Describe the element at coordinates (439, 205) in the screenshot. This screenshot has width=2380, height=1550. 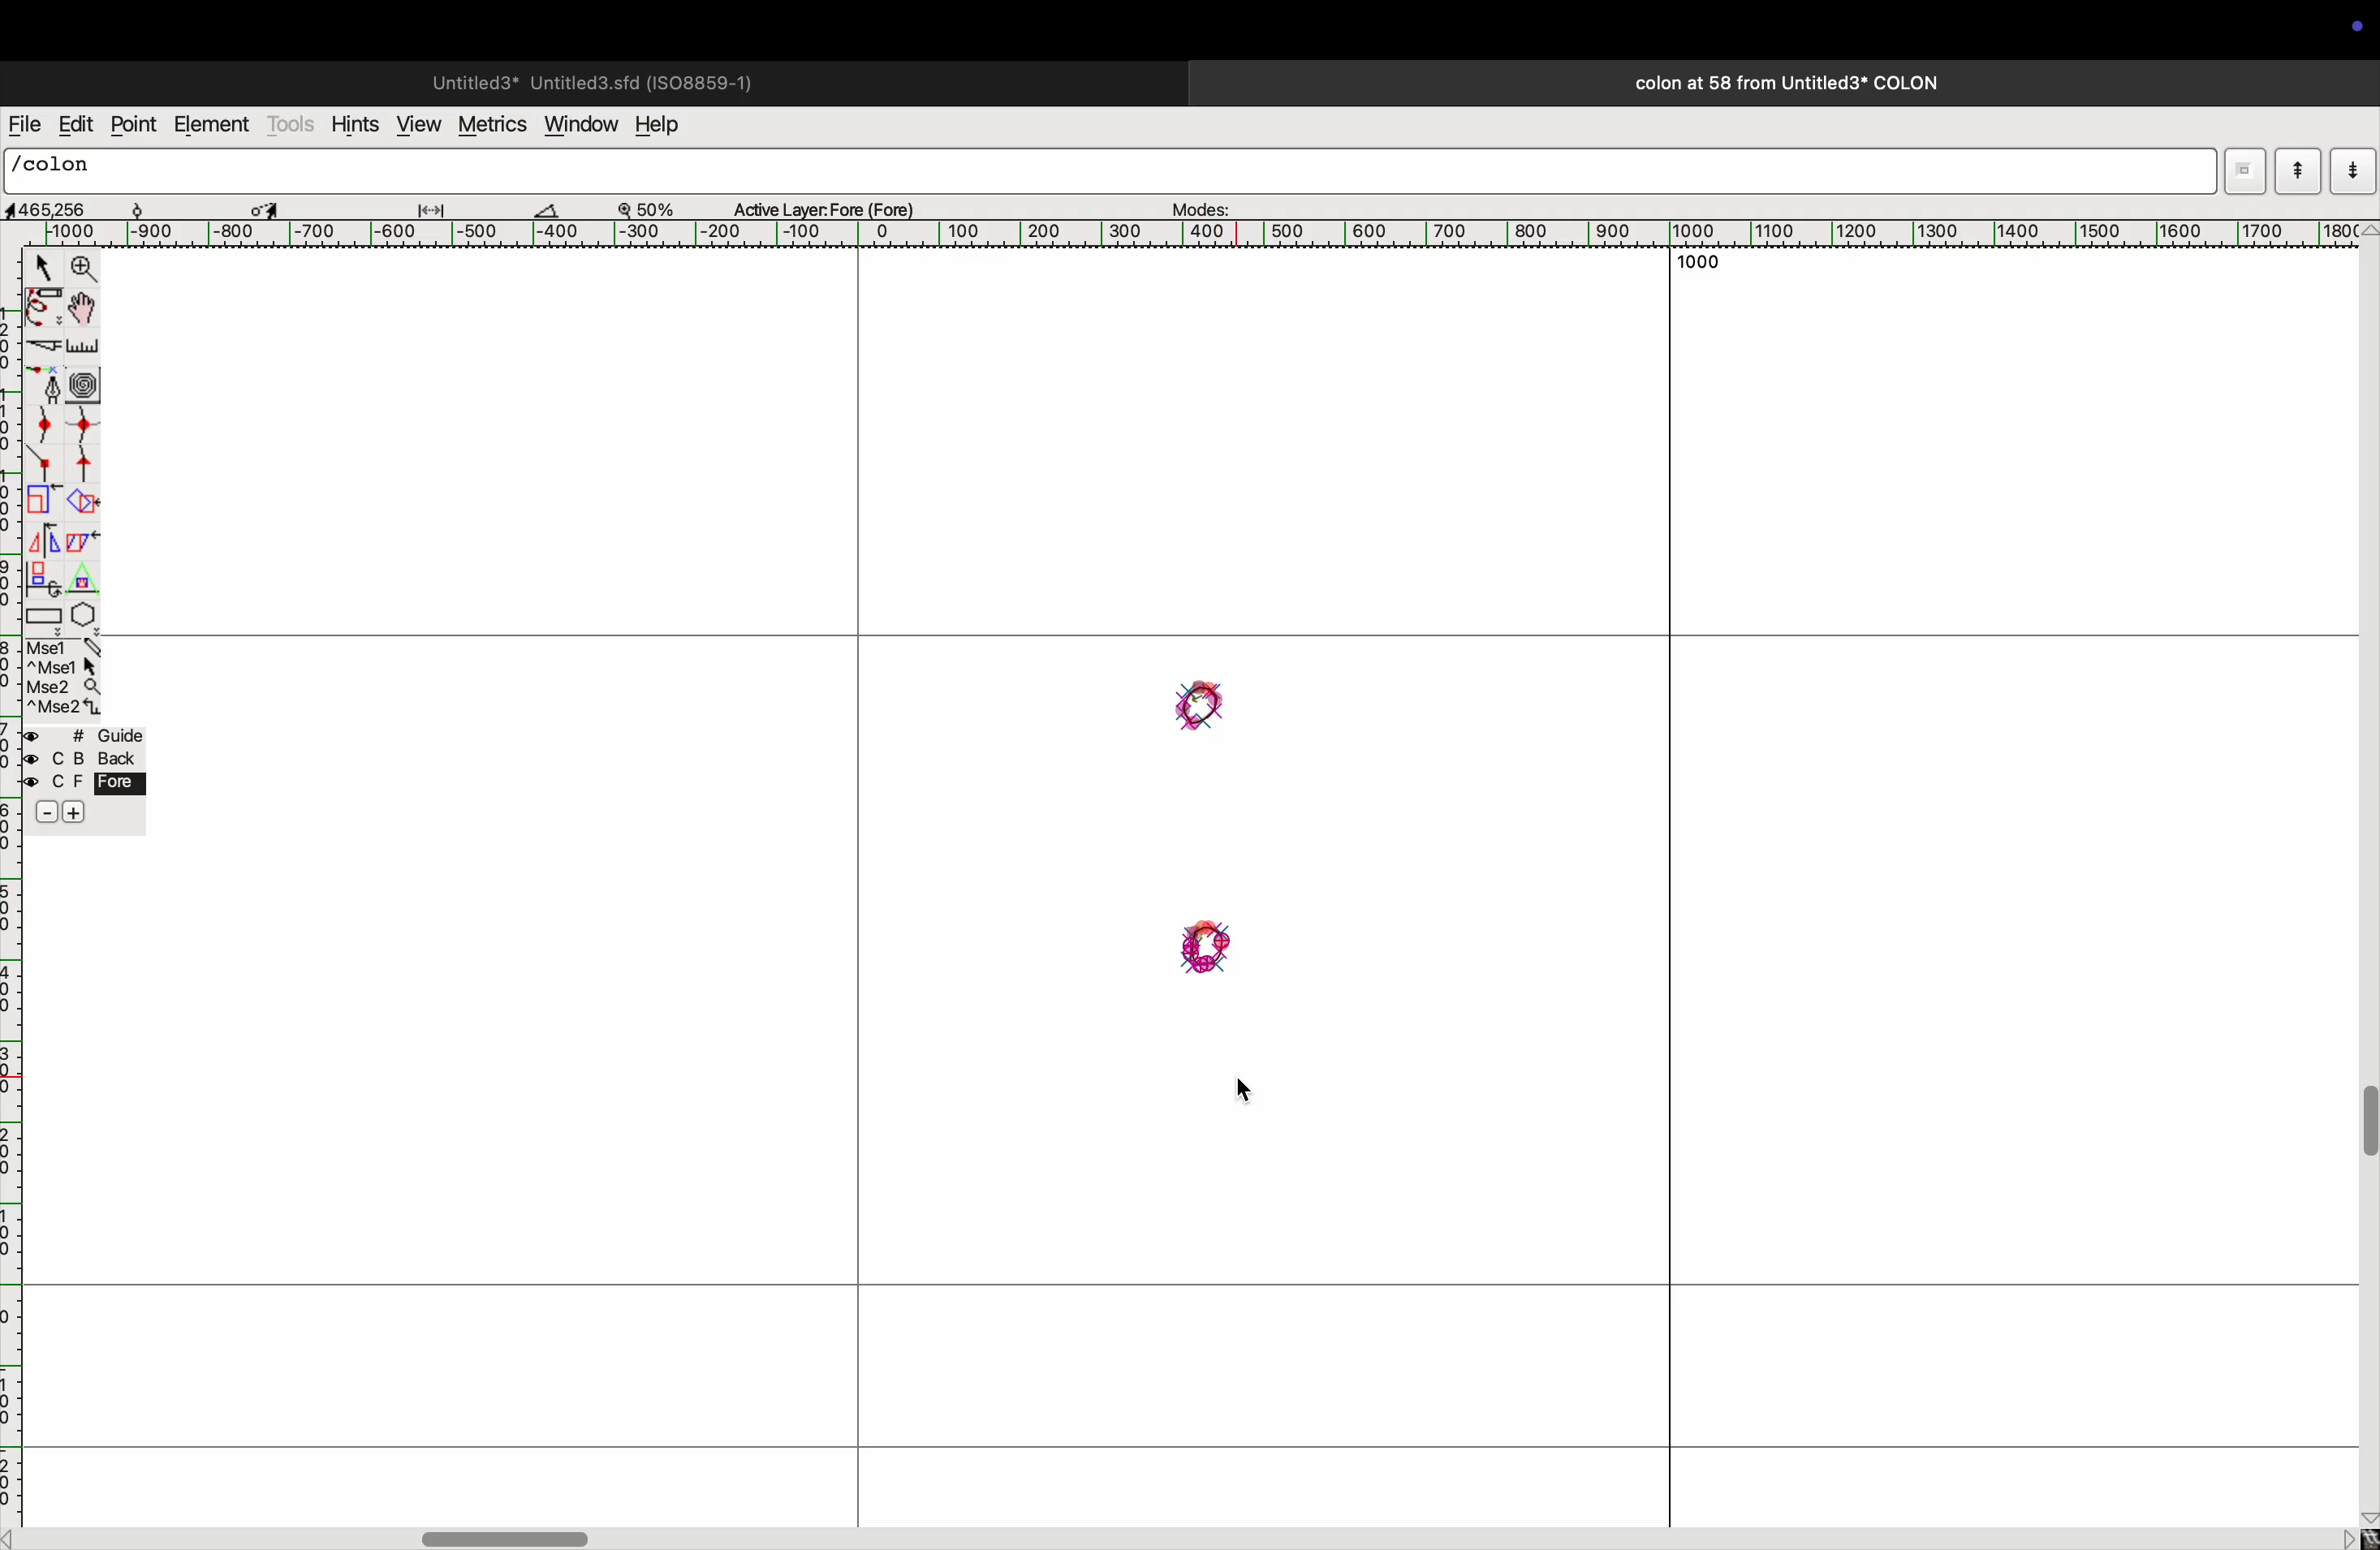
I see `adjust` at that location.